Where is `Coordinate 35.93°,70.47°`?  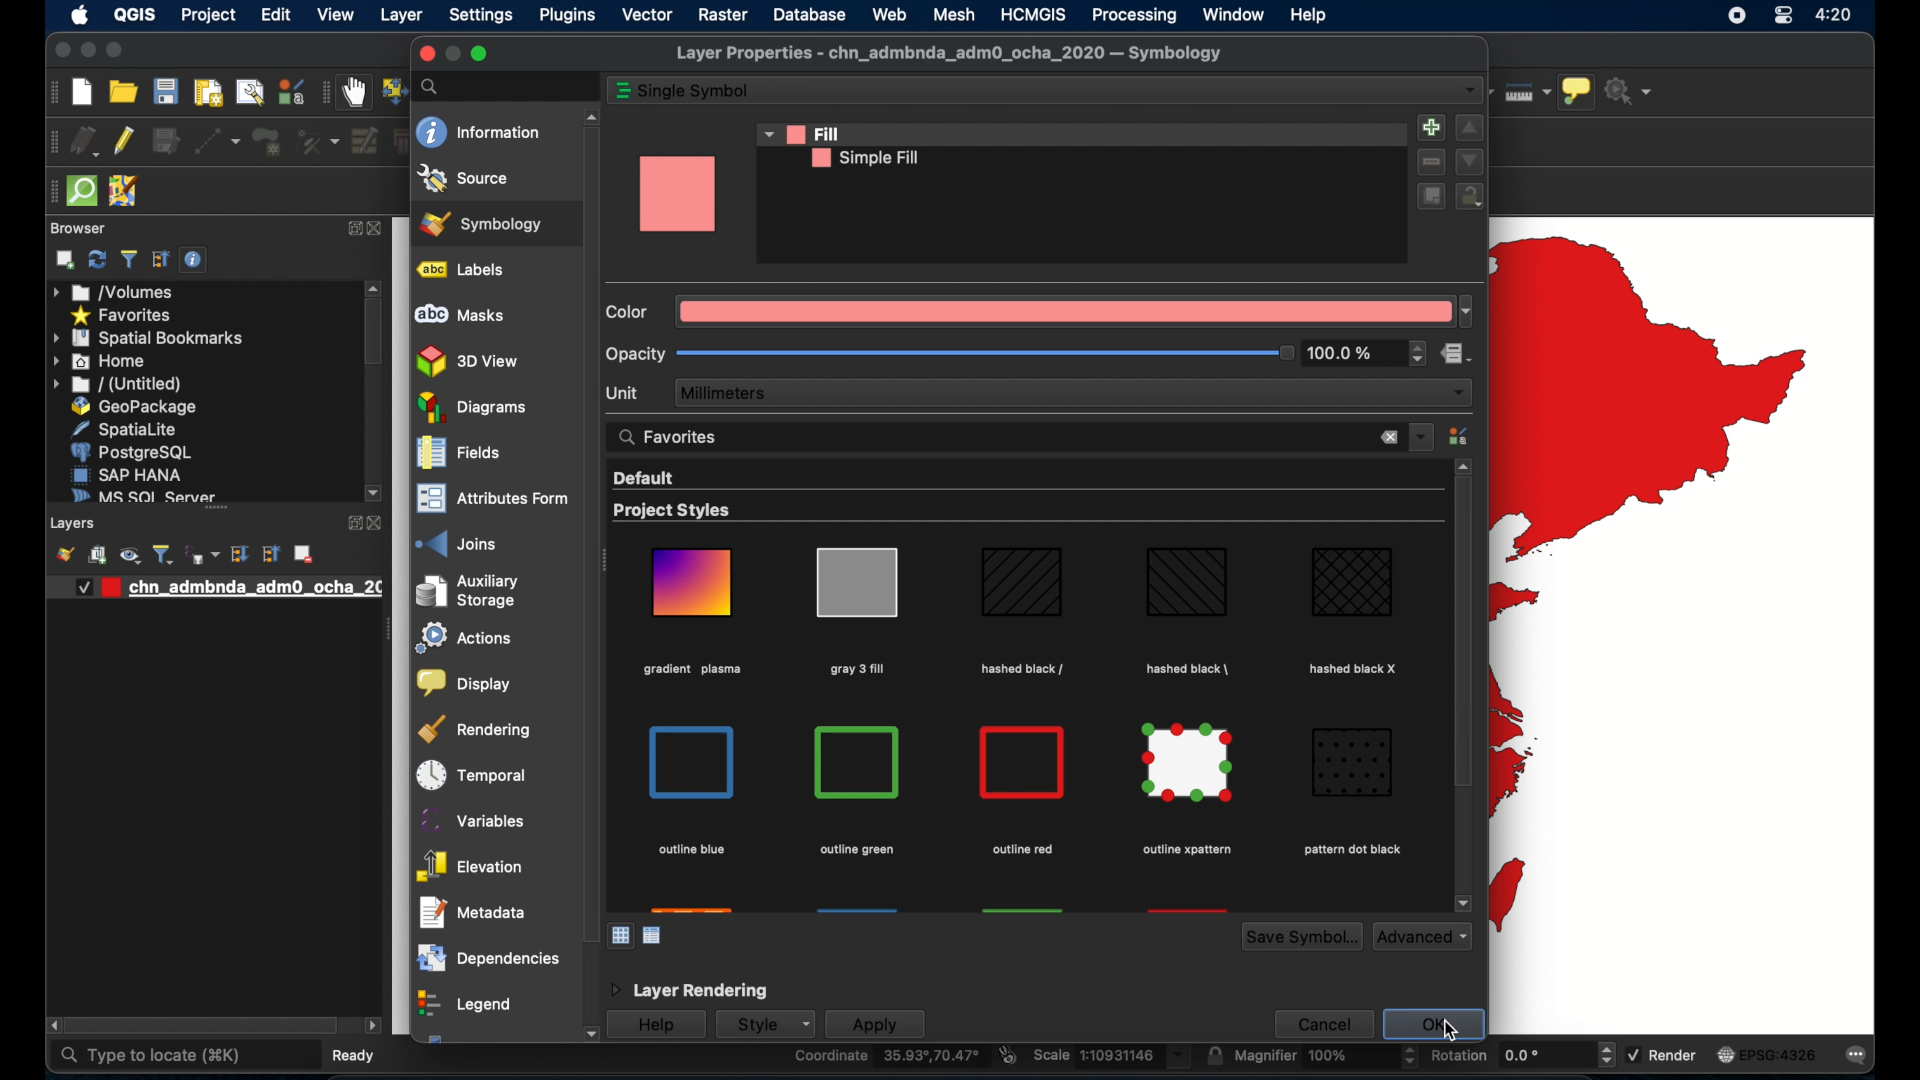
Coordinate 35.93°,70.47° is located at coordinates (887, 1058).